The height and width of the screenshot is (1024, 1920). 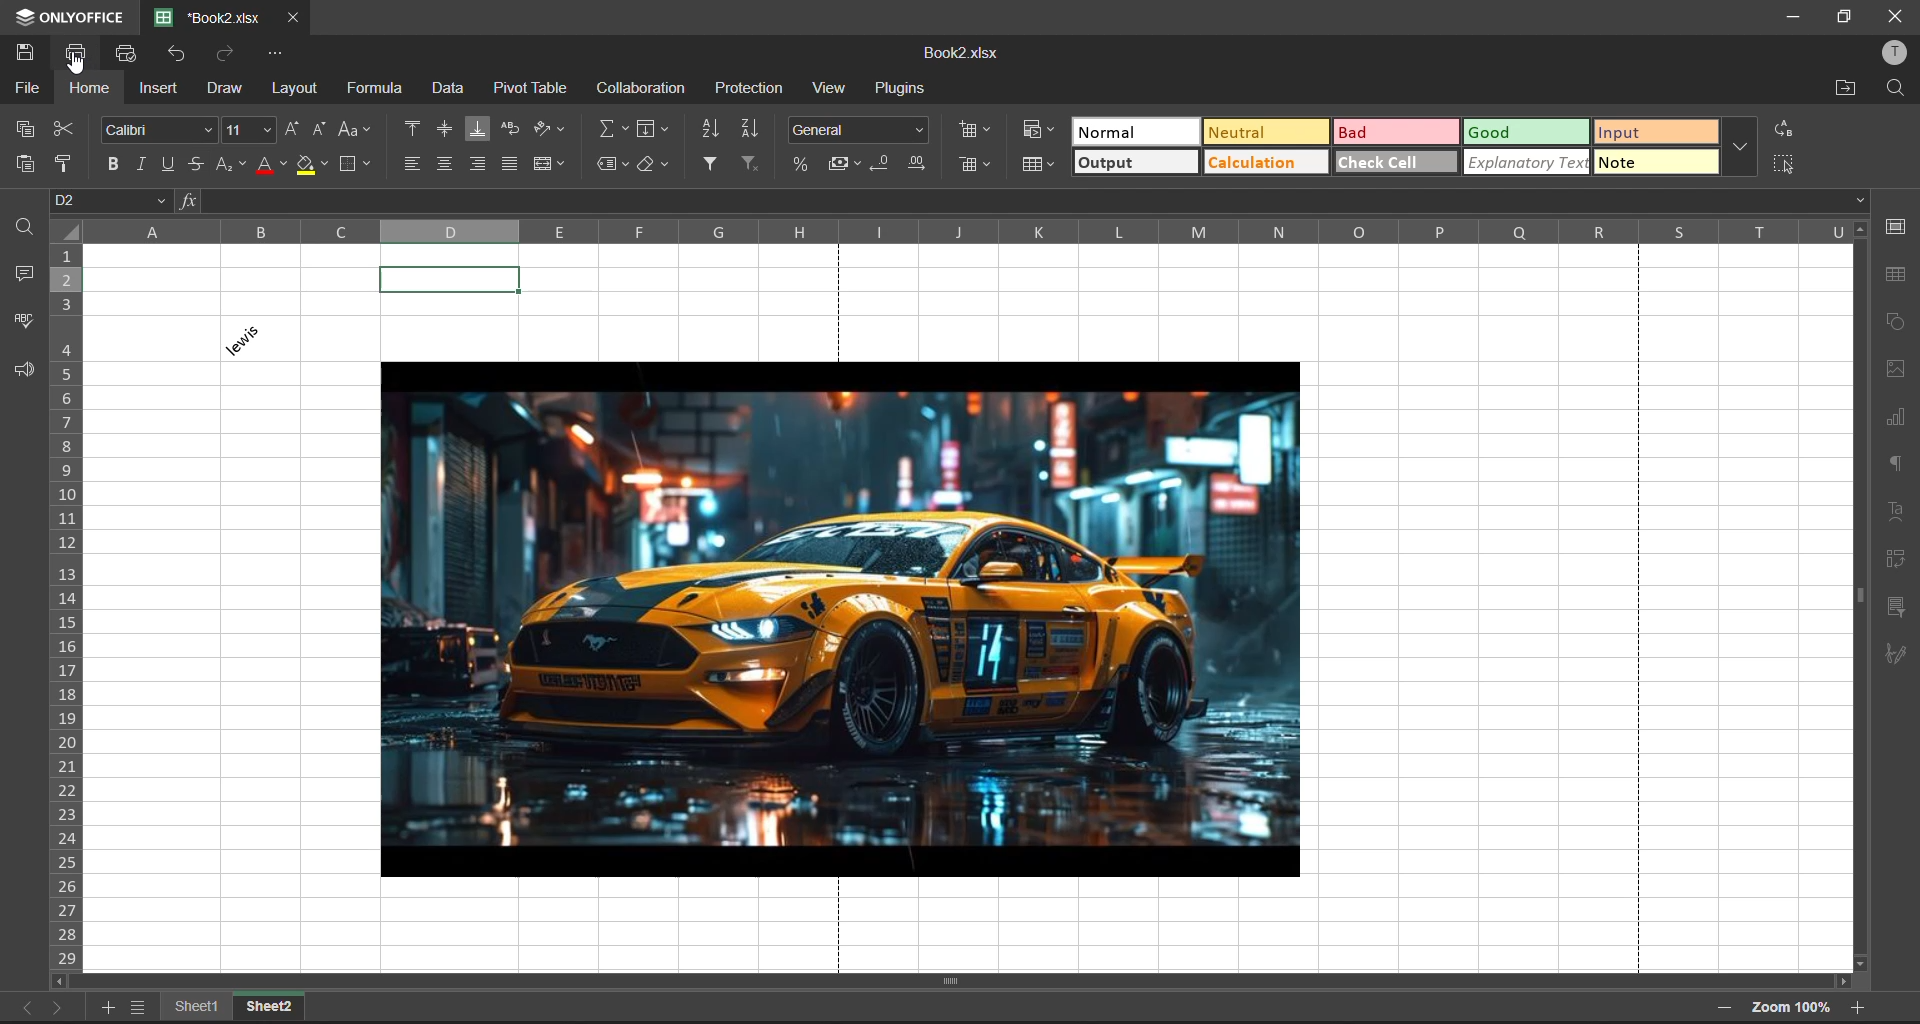 I want to click on zoom in, so click(x=1863, y=1007).